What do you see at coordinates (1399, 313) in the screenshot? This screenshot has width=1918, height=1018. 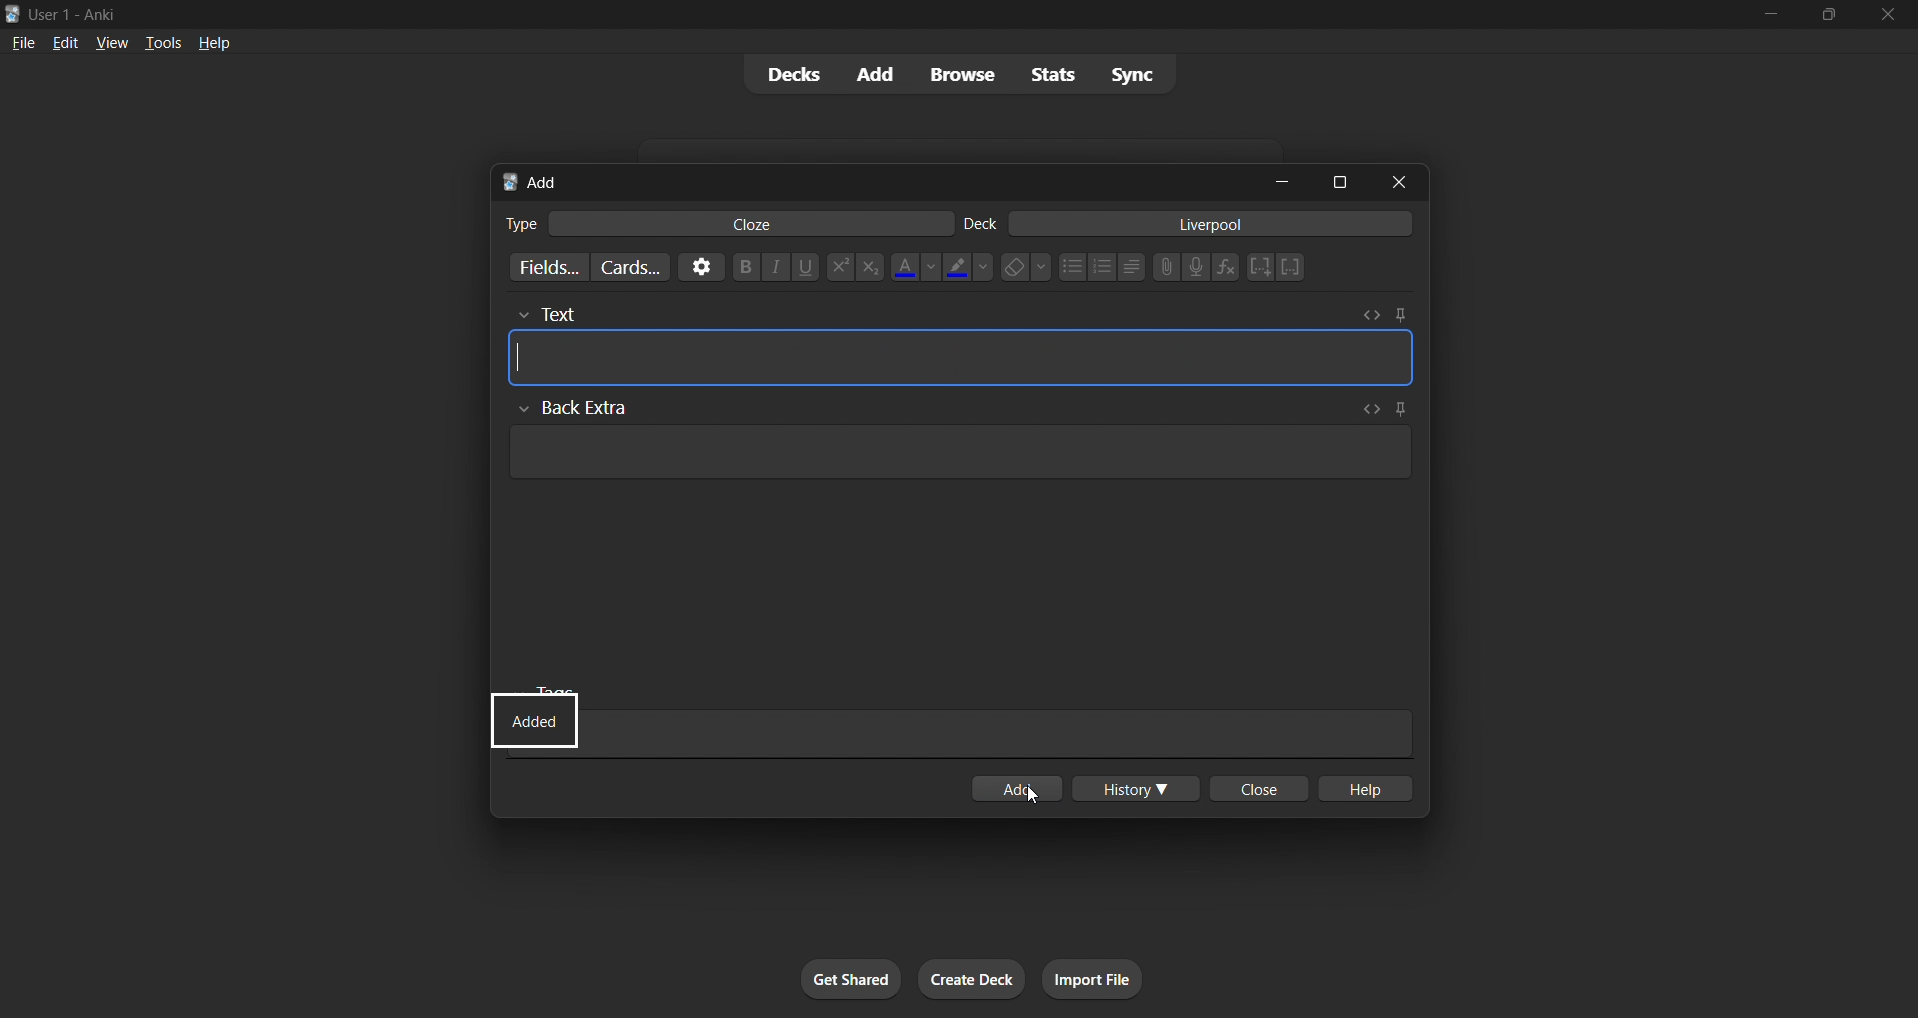 I see `toggle sticky` at bounding box center [1399, 313].